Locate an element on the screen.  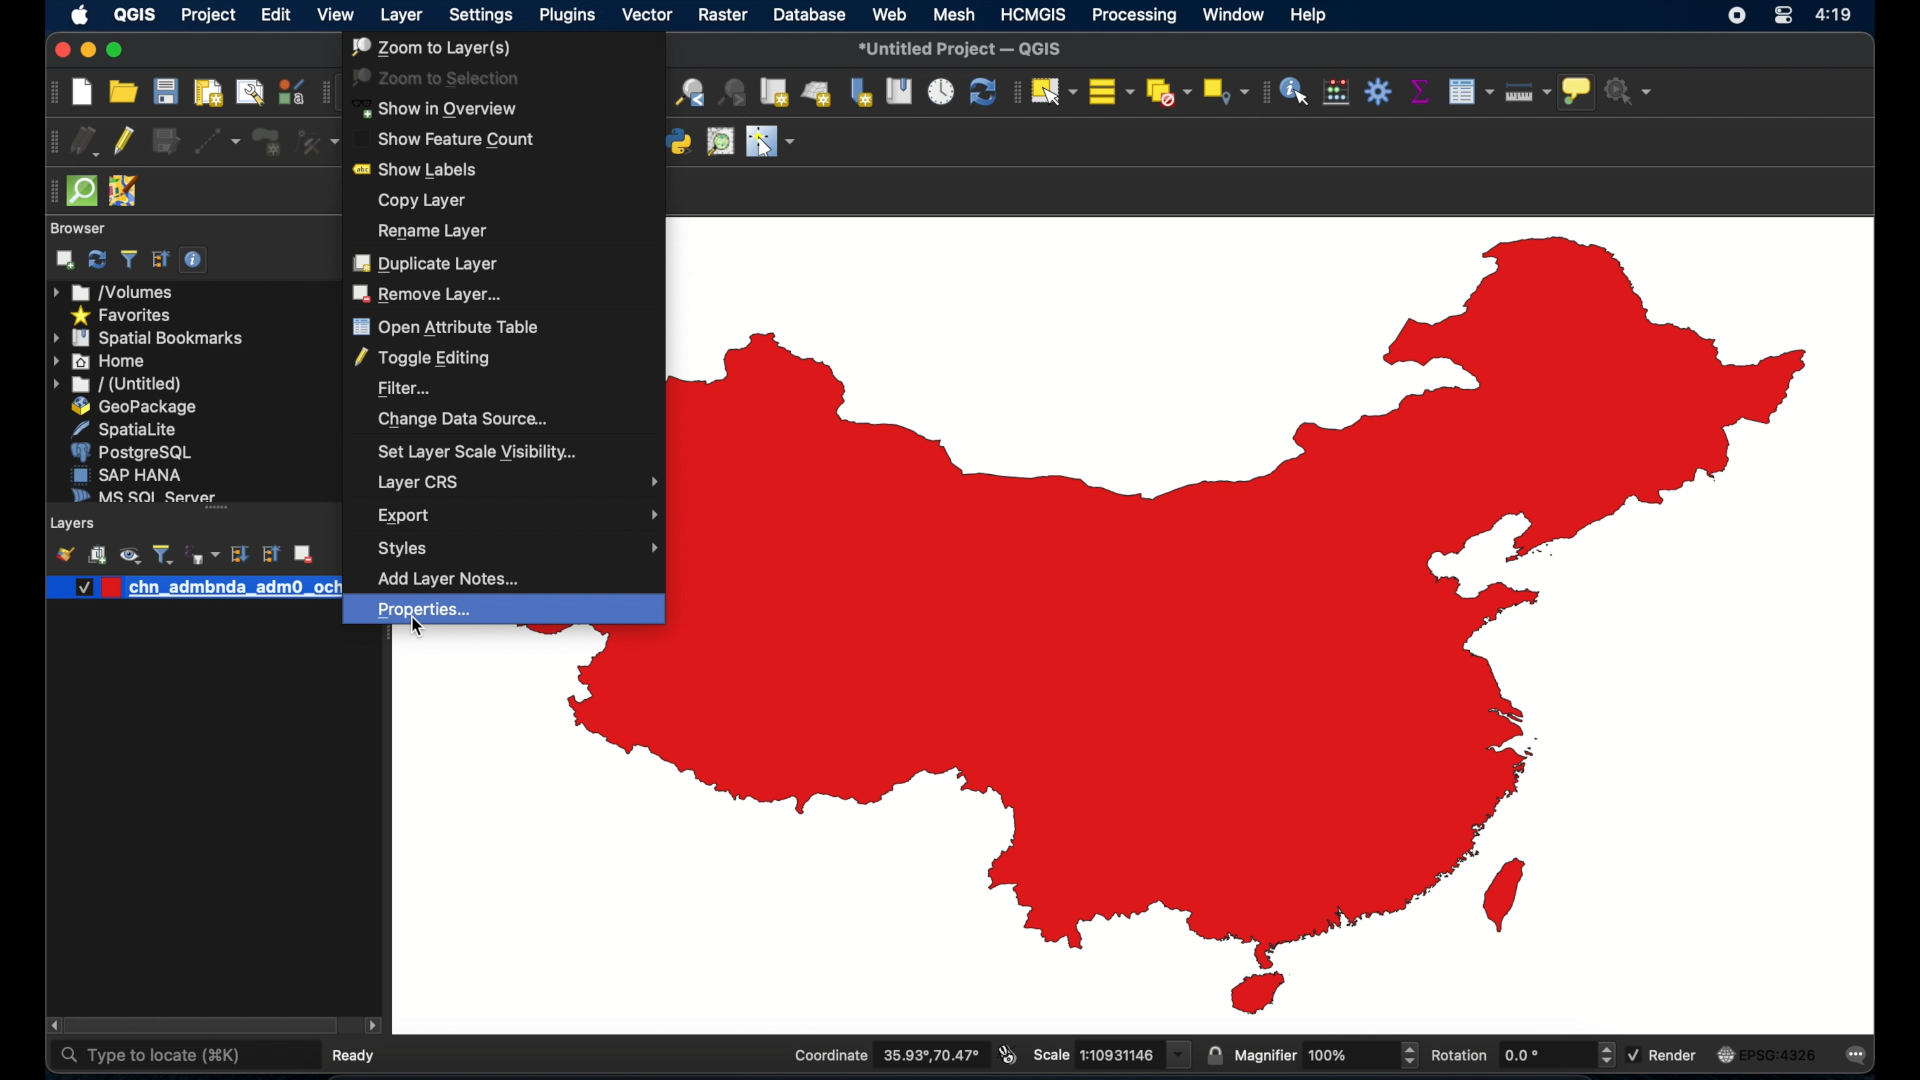
new project is located at coordinates (83, 92).